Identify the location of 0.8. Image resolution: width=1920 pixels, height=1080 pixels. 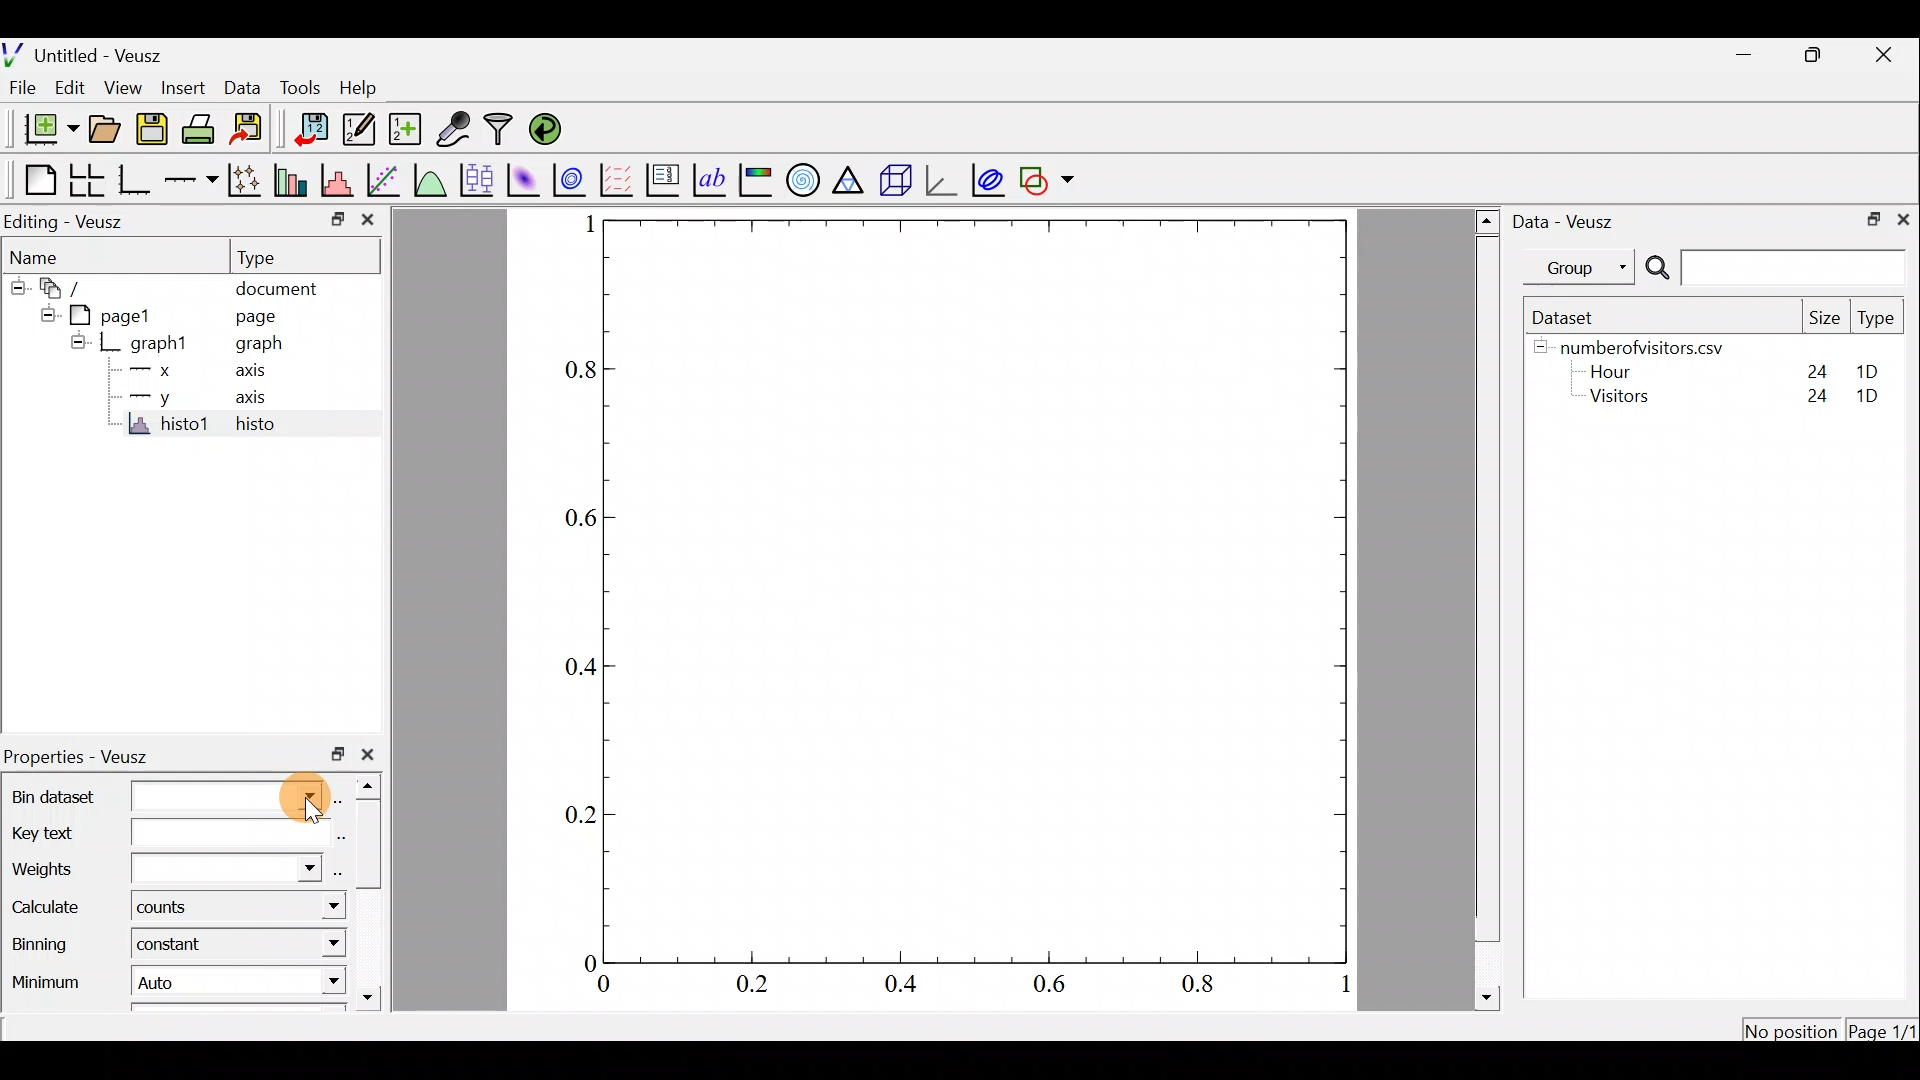
(570, 366).